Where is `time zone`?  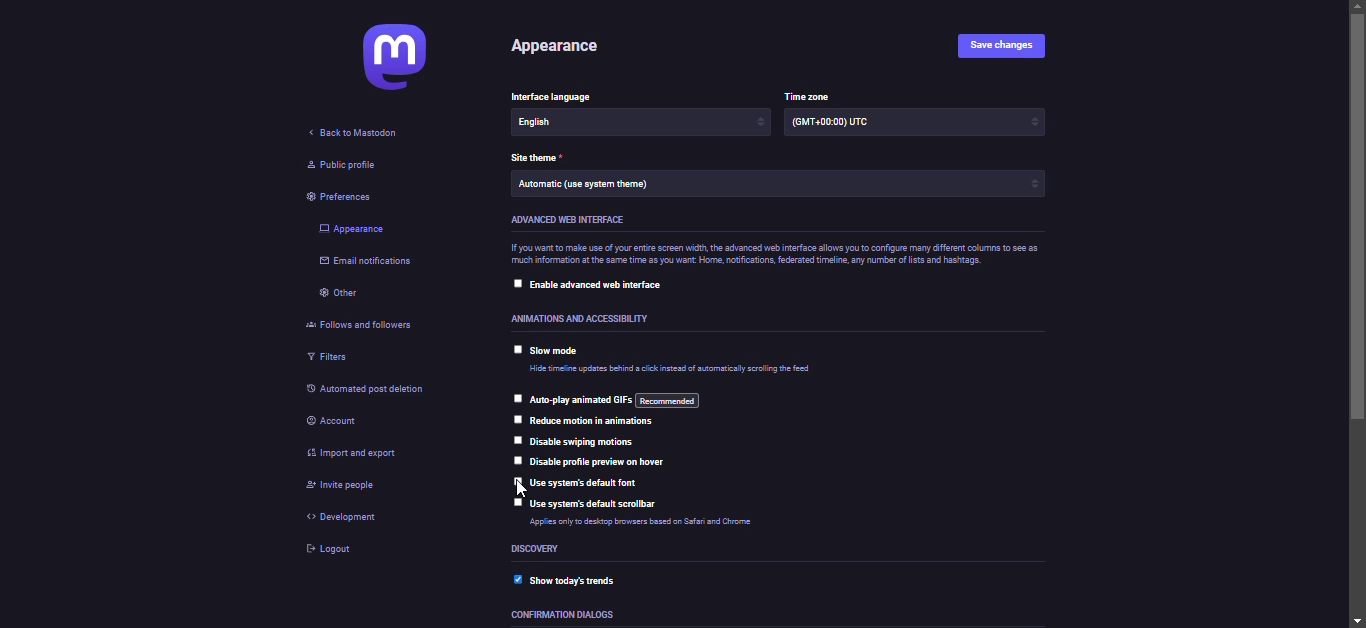
time zone is located at coordinates (848, 125).